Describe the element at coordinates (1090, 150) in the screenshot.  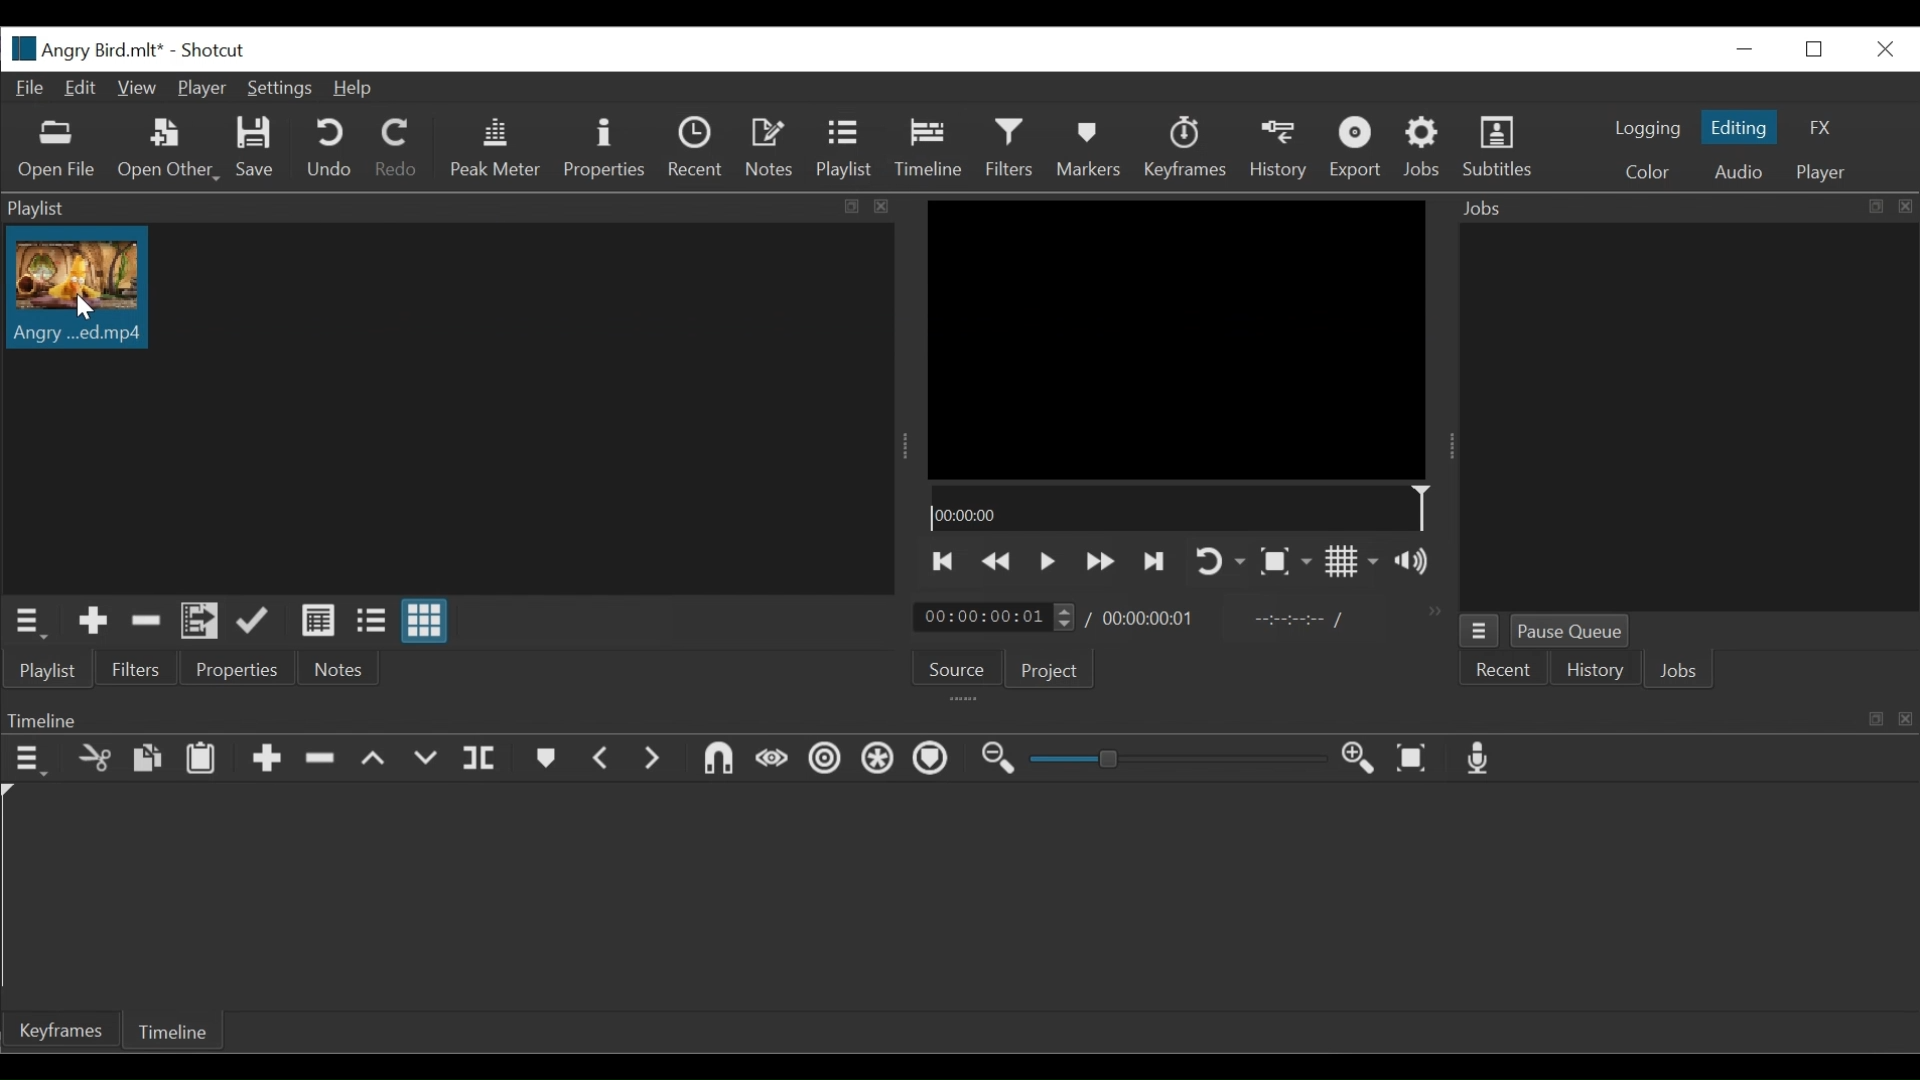
I see `Markers` at that location.